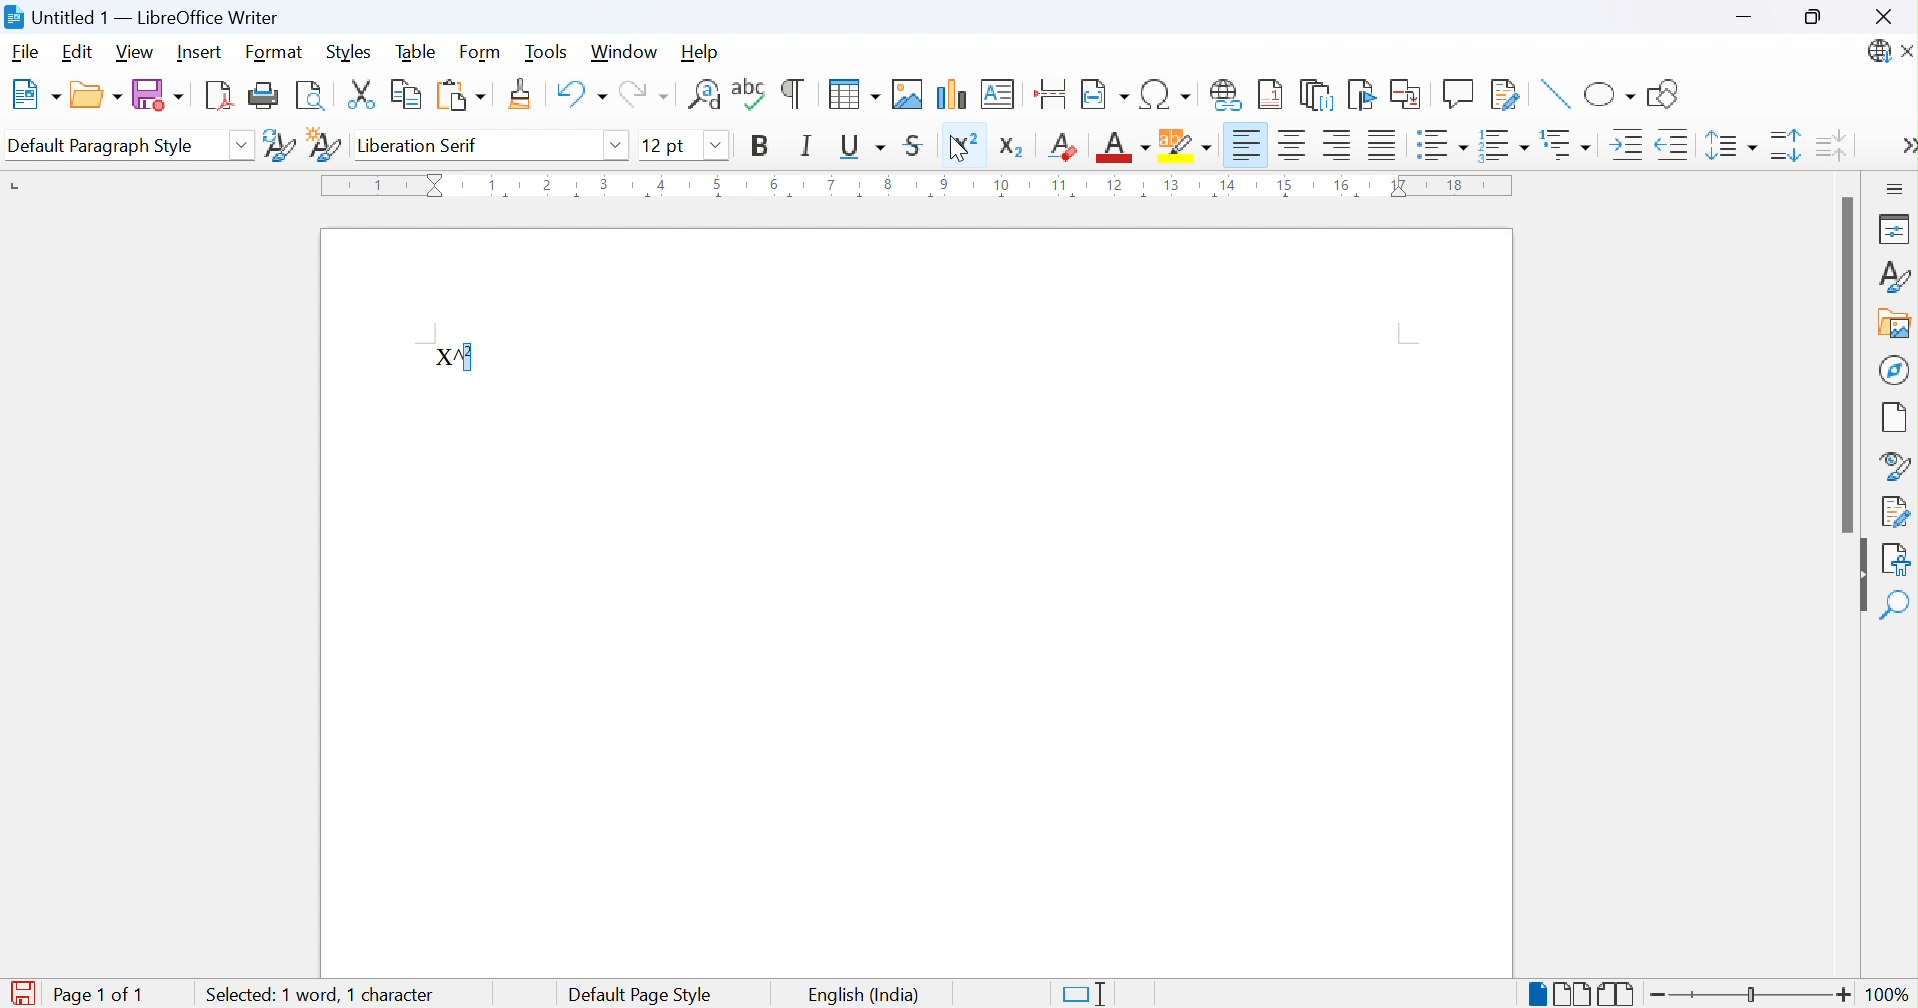 The width and height of the screenshot is (1918, 1008). I want to click on Show track changes functions, so click(1506, 96).